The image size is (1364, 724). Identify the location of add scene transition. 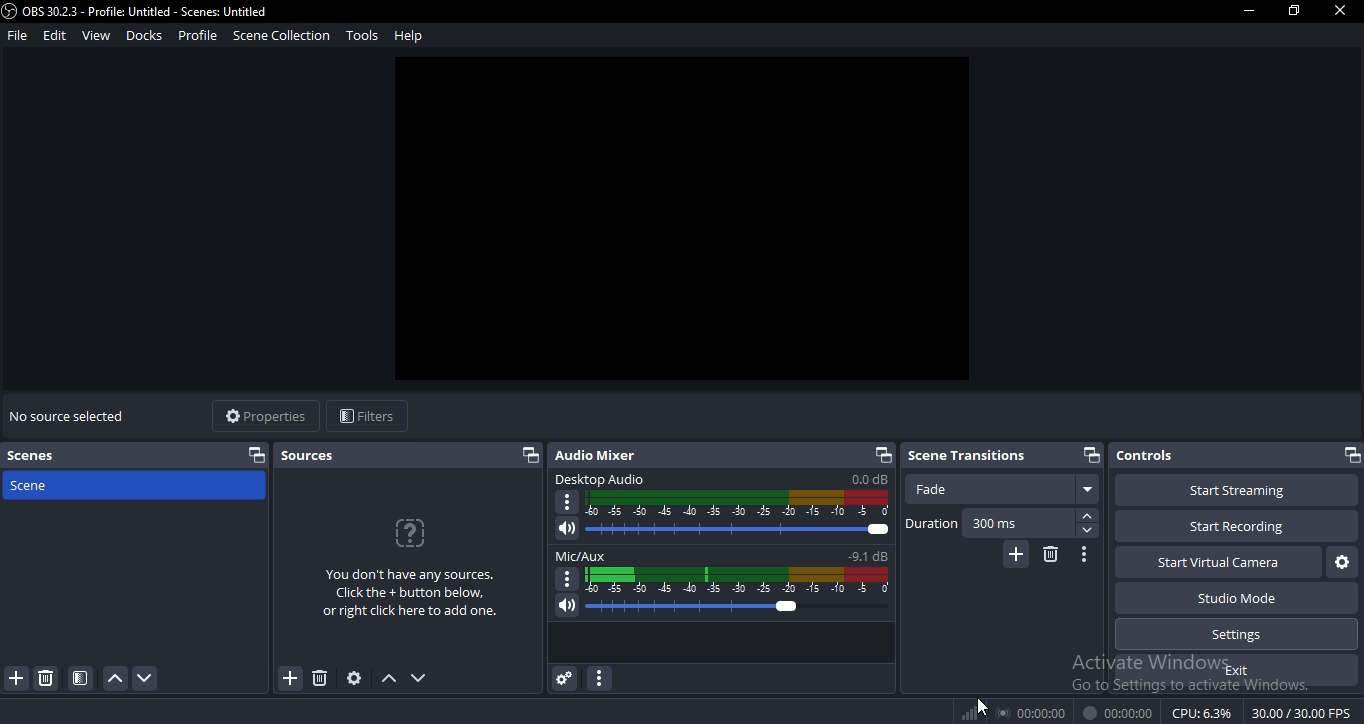
(1014, 555).